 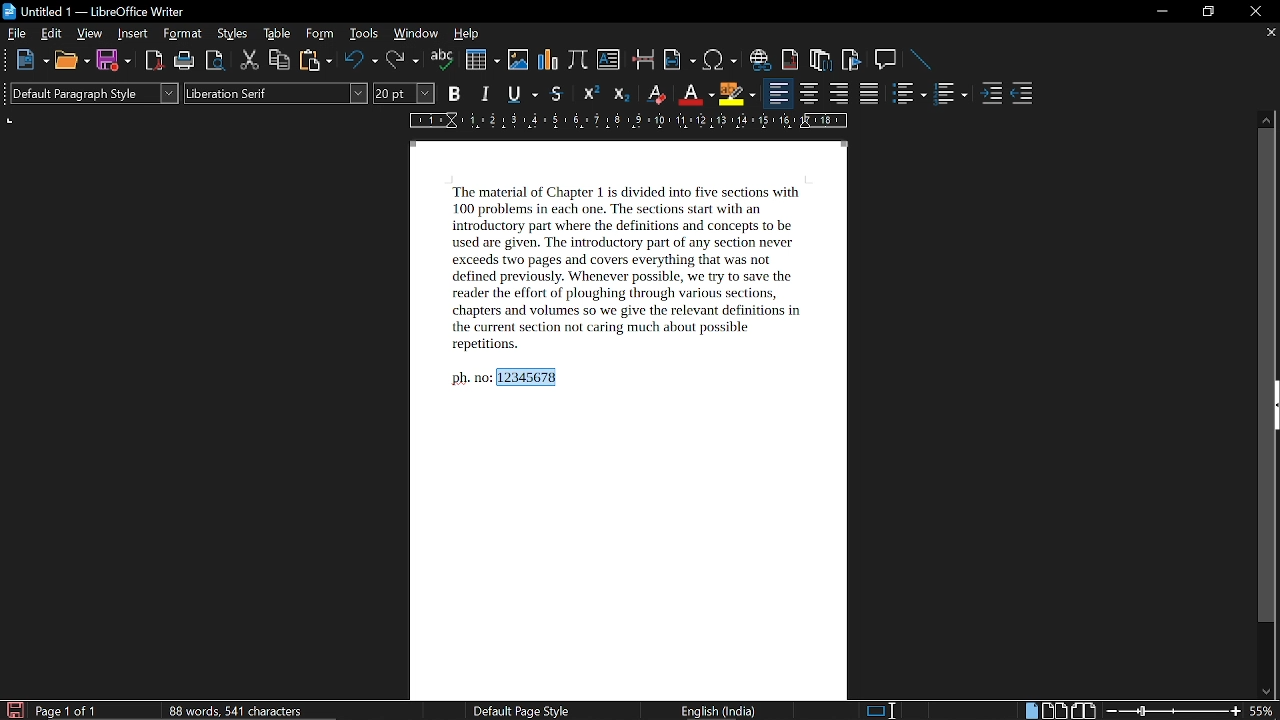 What do you see at coordinates (1024, 96) in the screenshot?
I see `decrease indent` at bounding box center [1024, 96].